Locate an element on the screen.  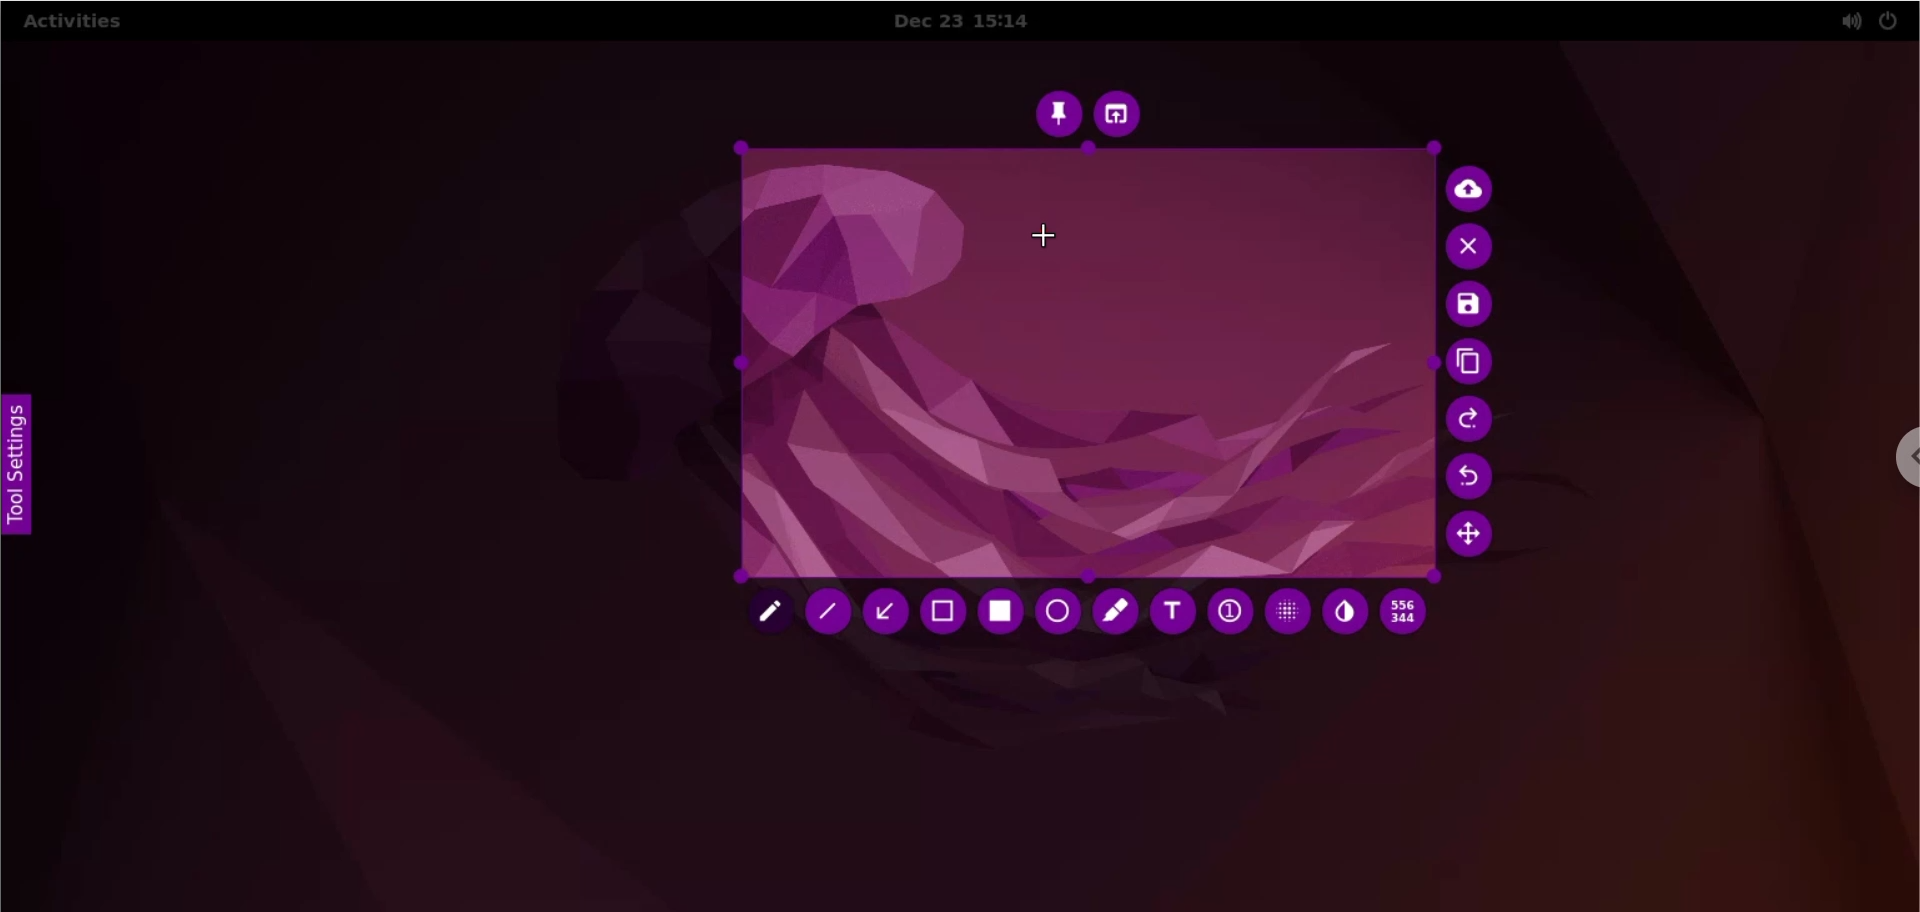
redo is located at coordinates (1472, 423).